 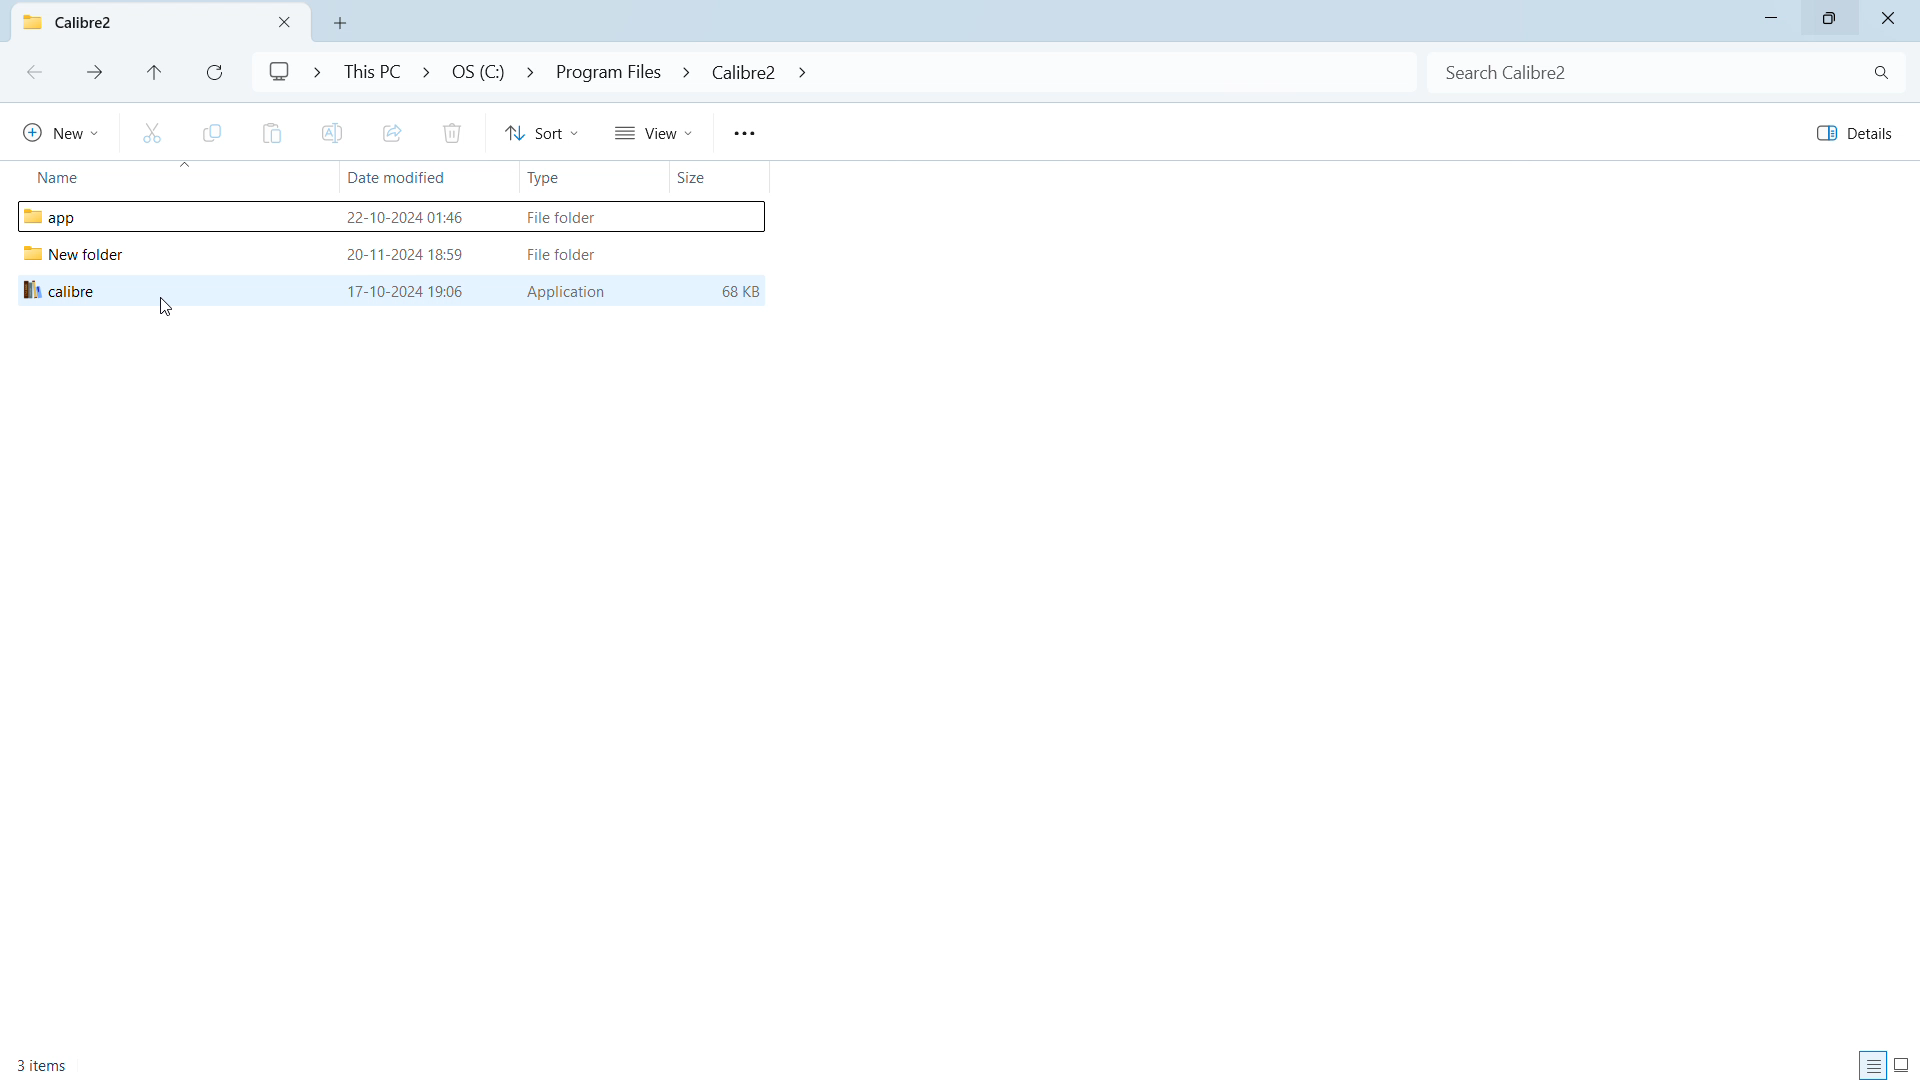 I want to click on search in folder, so click(x=1665, y=70).